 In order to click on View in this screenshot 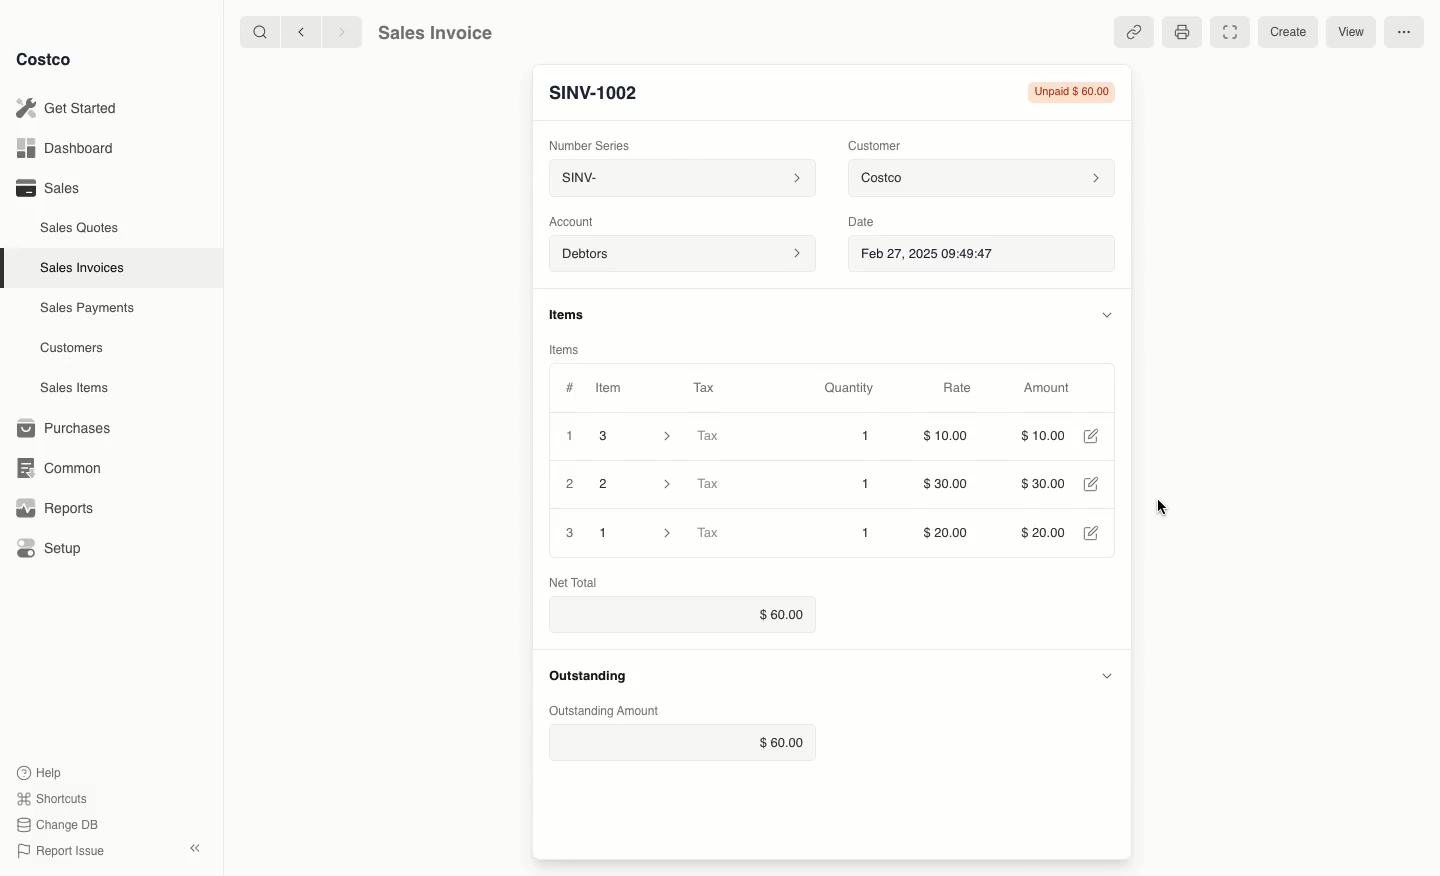, I will do `click(1355, 33)`.